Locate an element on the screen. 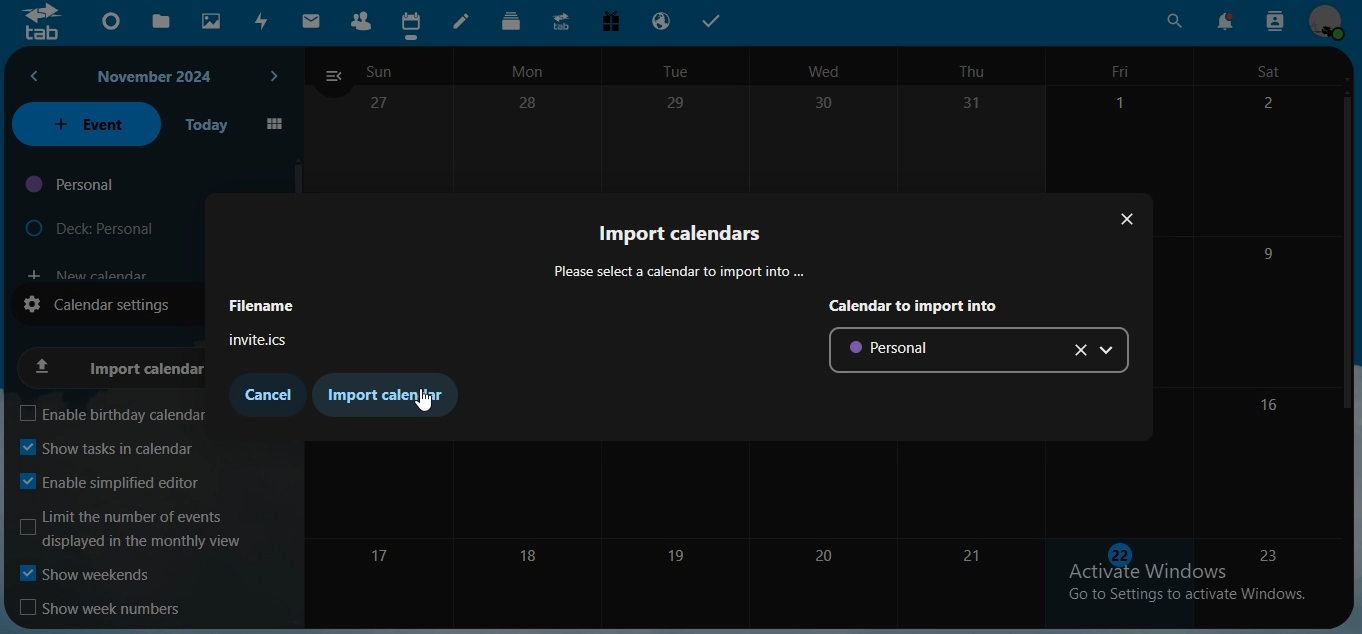 This screenshot has height=634, width=1362. mail is located at coordinates (314, 19).